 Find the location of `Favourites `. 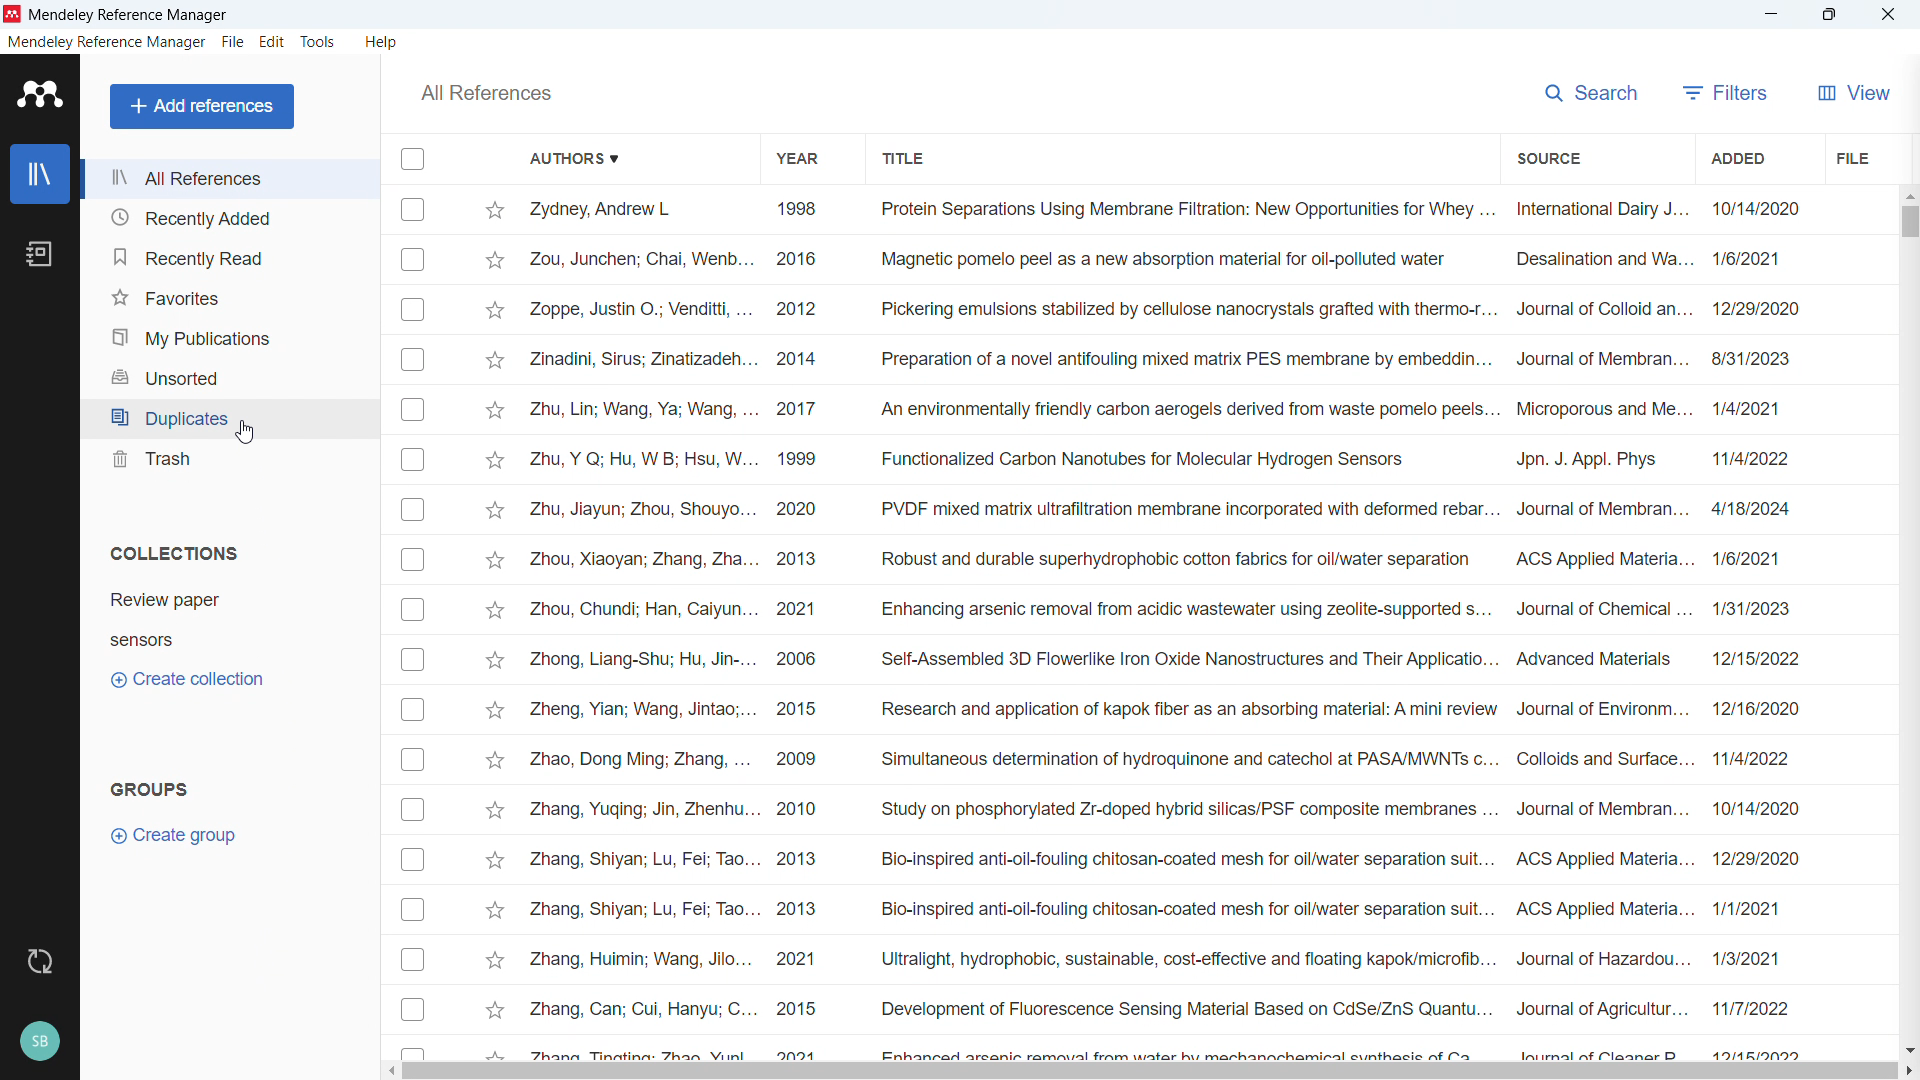

Favourites  is located at coordinates (228, 294).